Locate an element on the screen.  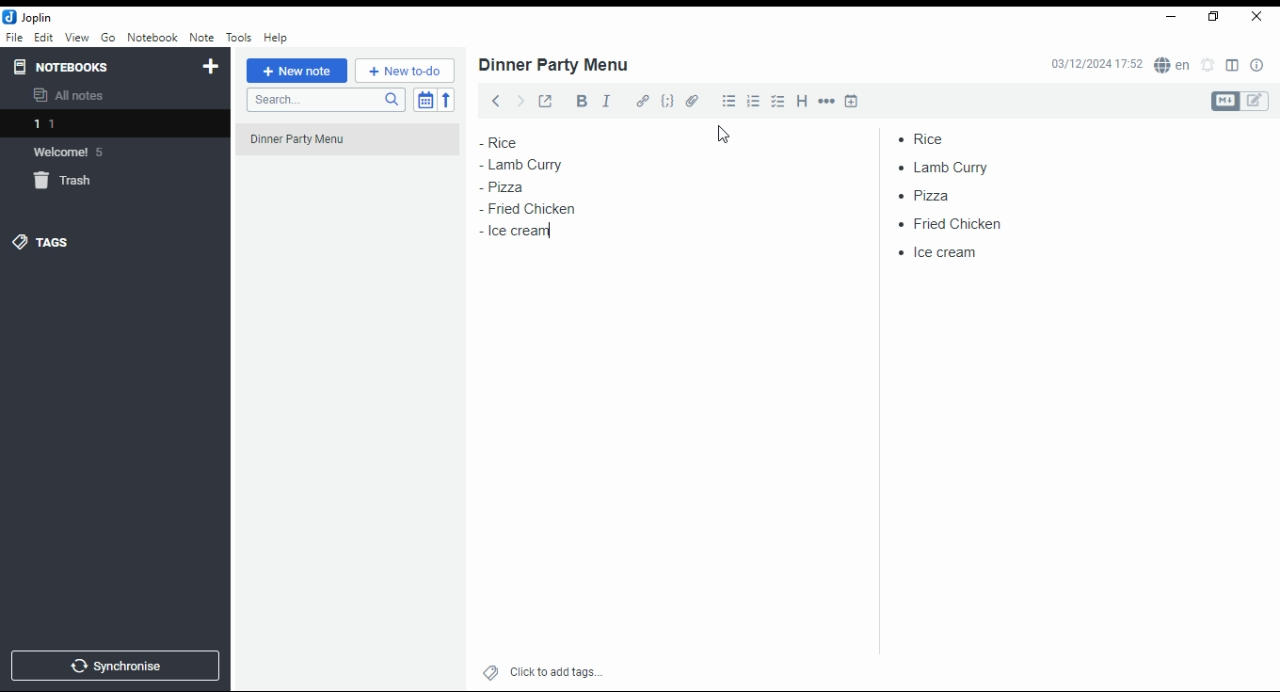
dinner party menu is located at coordinates (555, 65).